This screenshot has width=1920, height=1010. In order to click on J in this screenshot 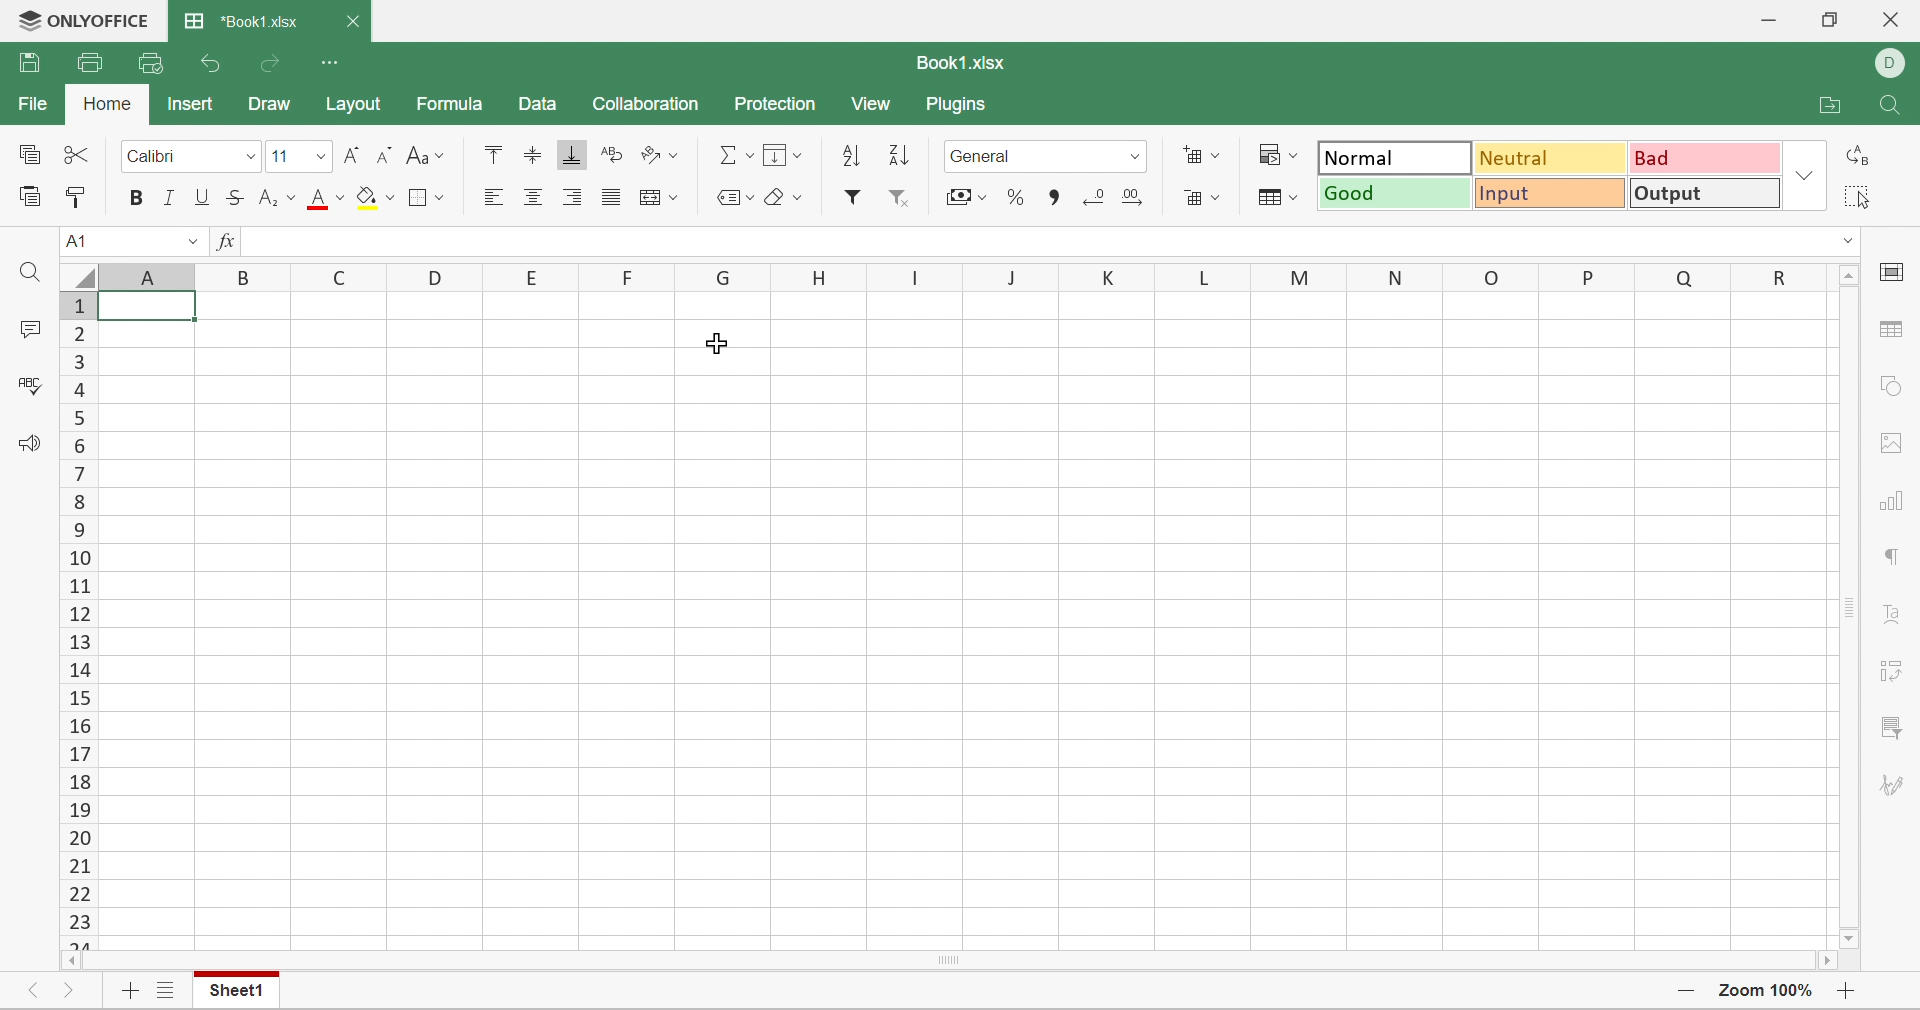, I will do `click(1007, 275)`.